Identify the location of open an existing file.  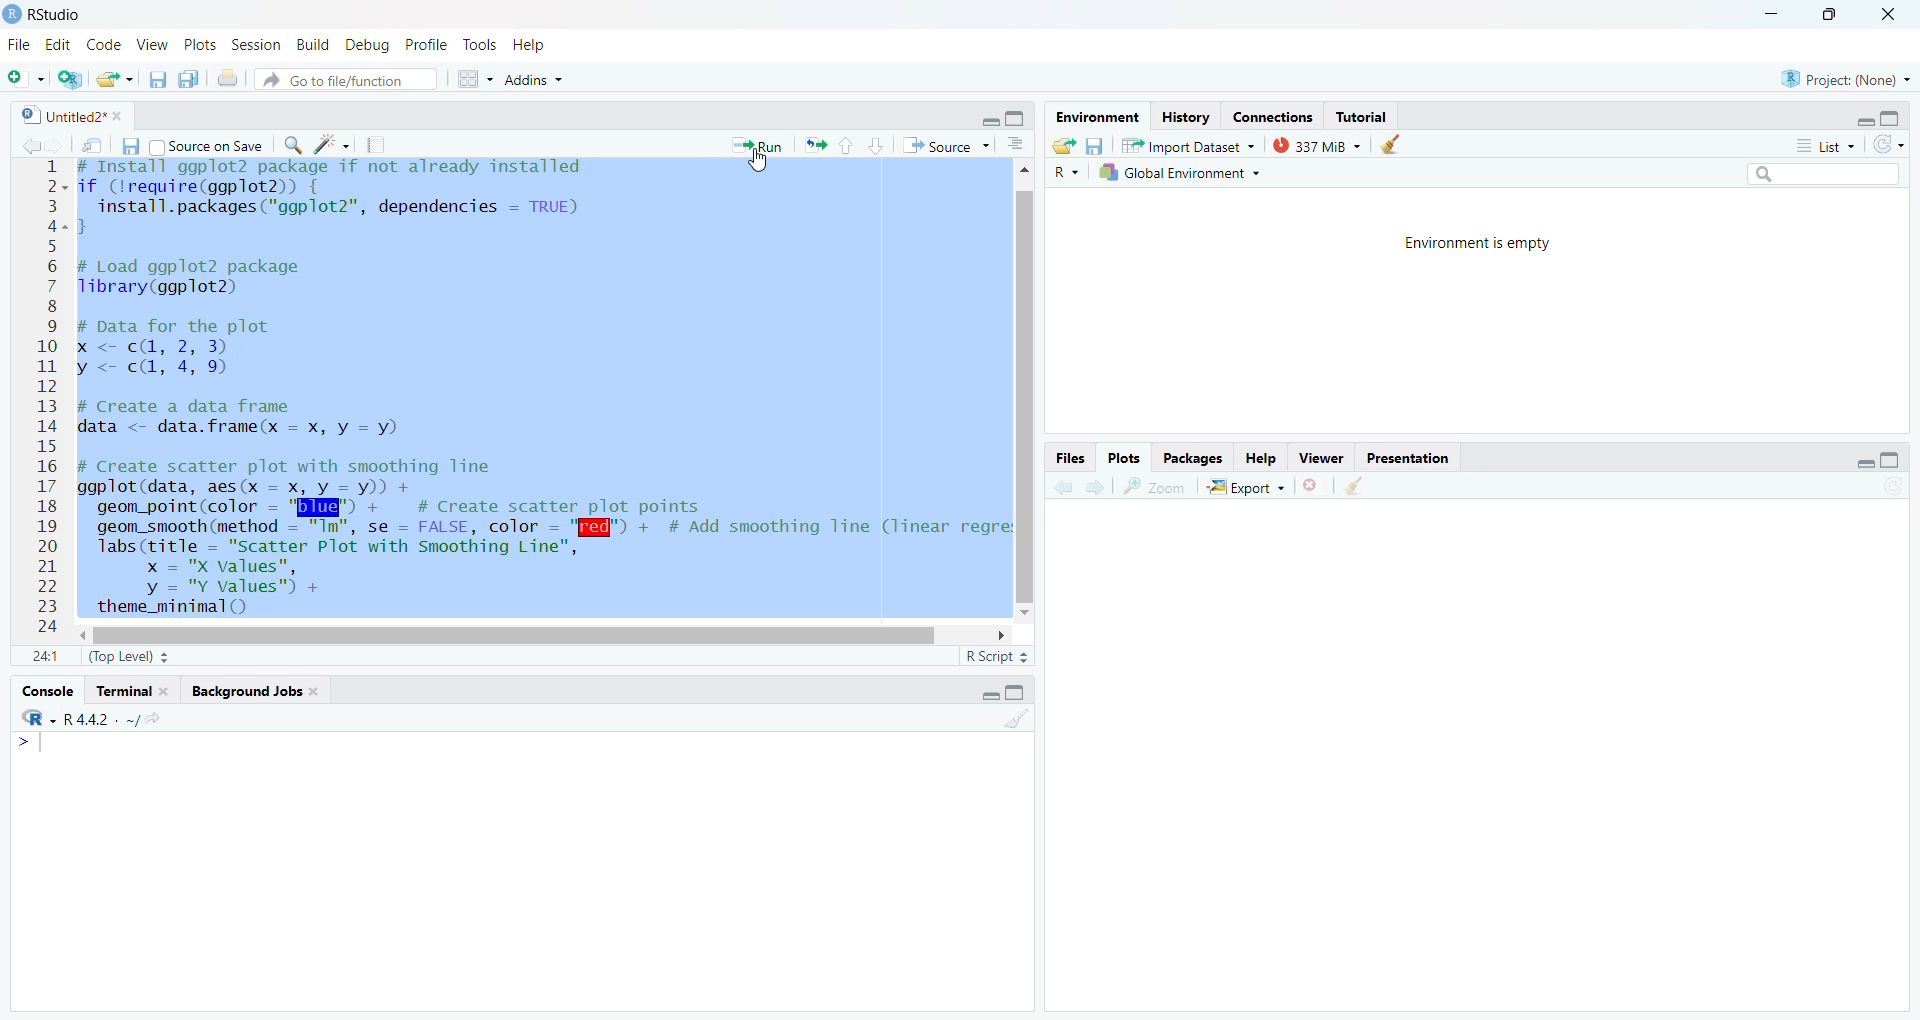
(116, 79).